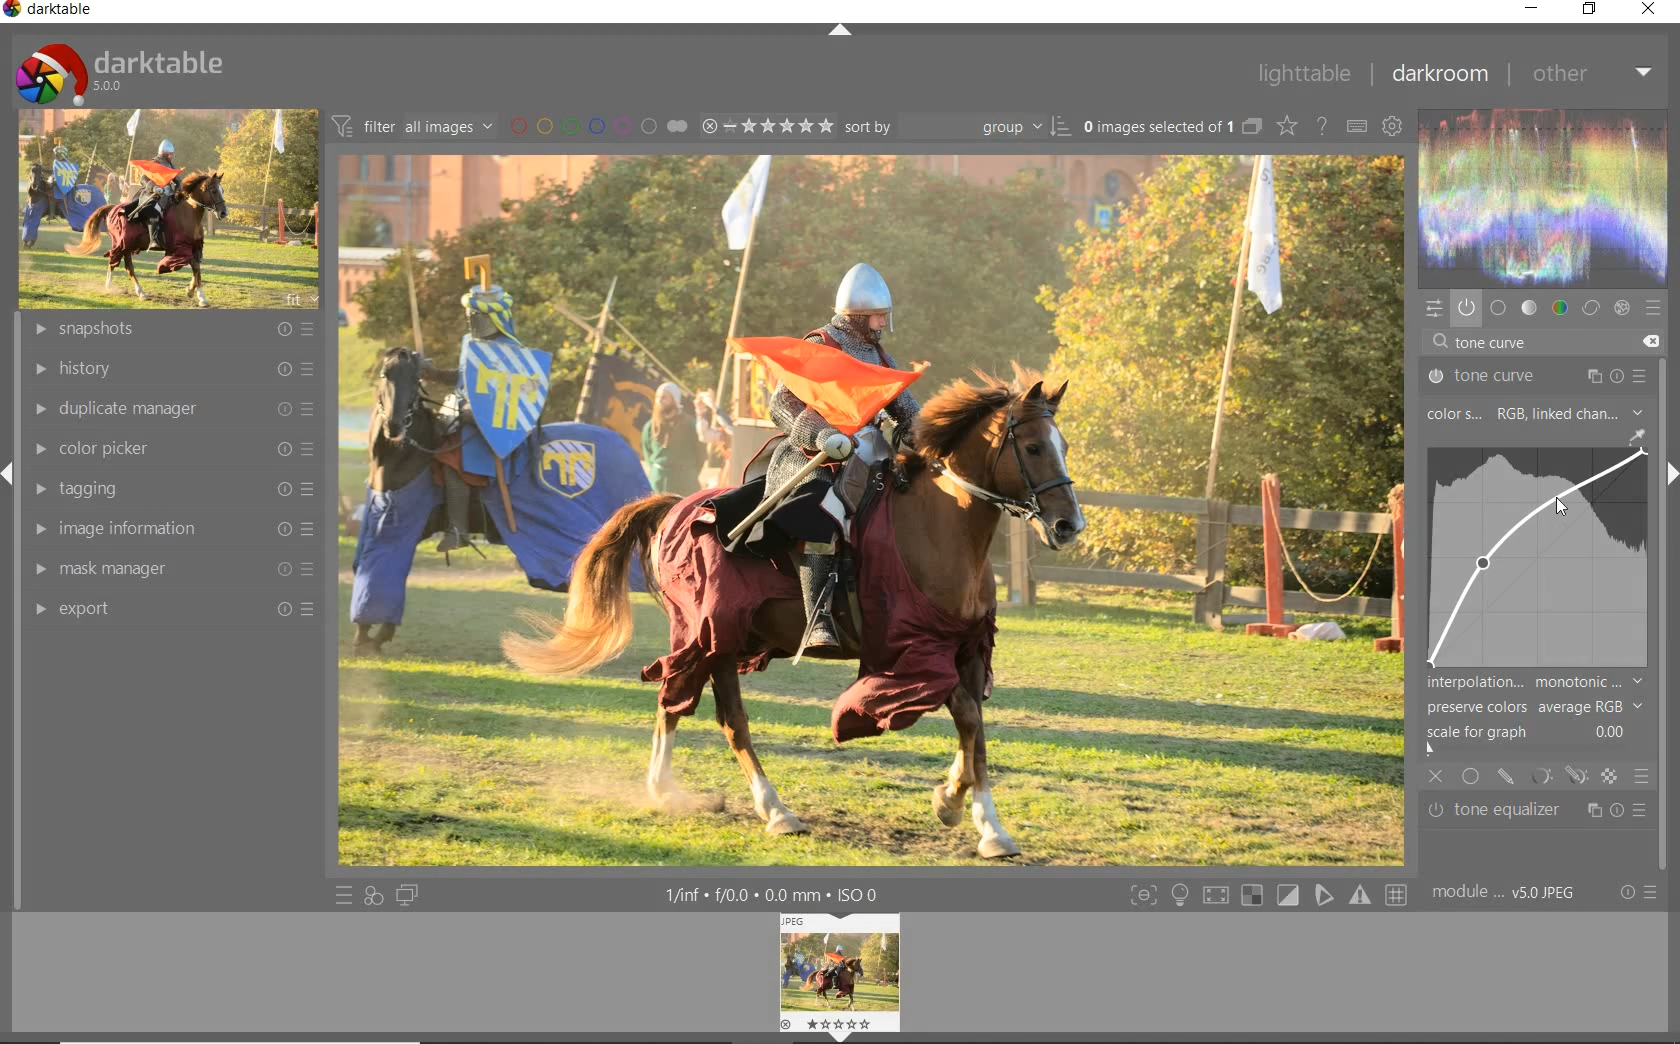 Image resolution: width=1680 pixels, height=1044 pixels. Describe the element at coordinates (596, 125) in the screenshot. I see `filter by image color label` at that location.